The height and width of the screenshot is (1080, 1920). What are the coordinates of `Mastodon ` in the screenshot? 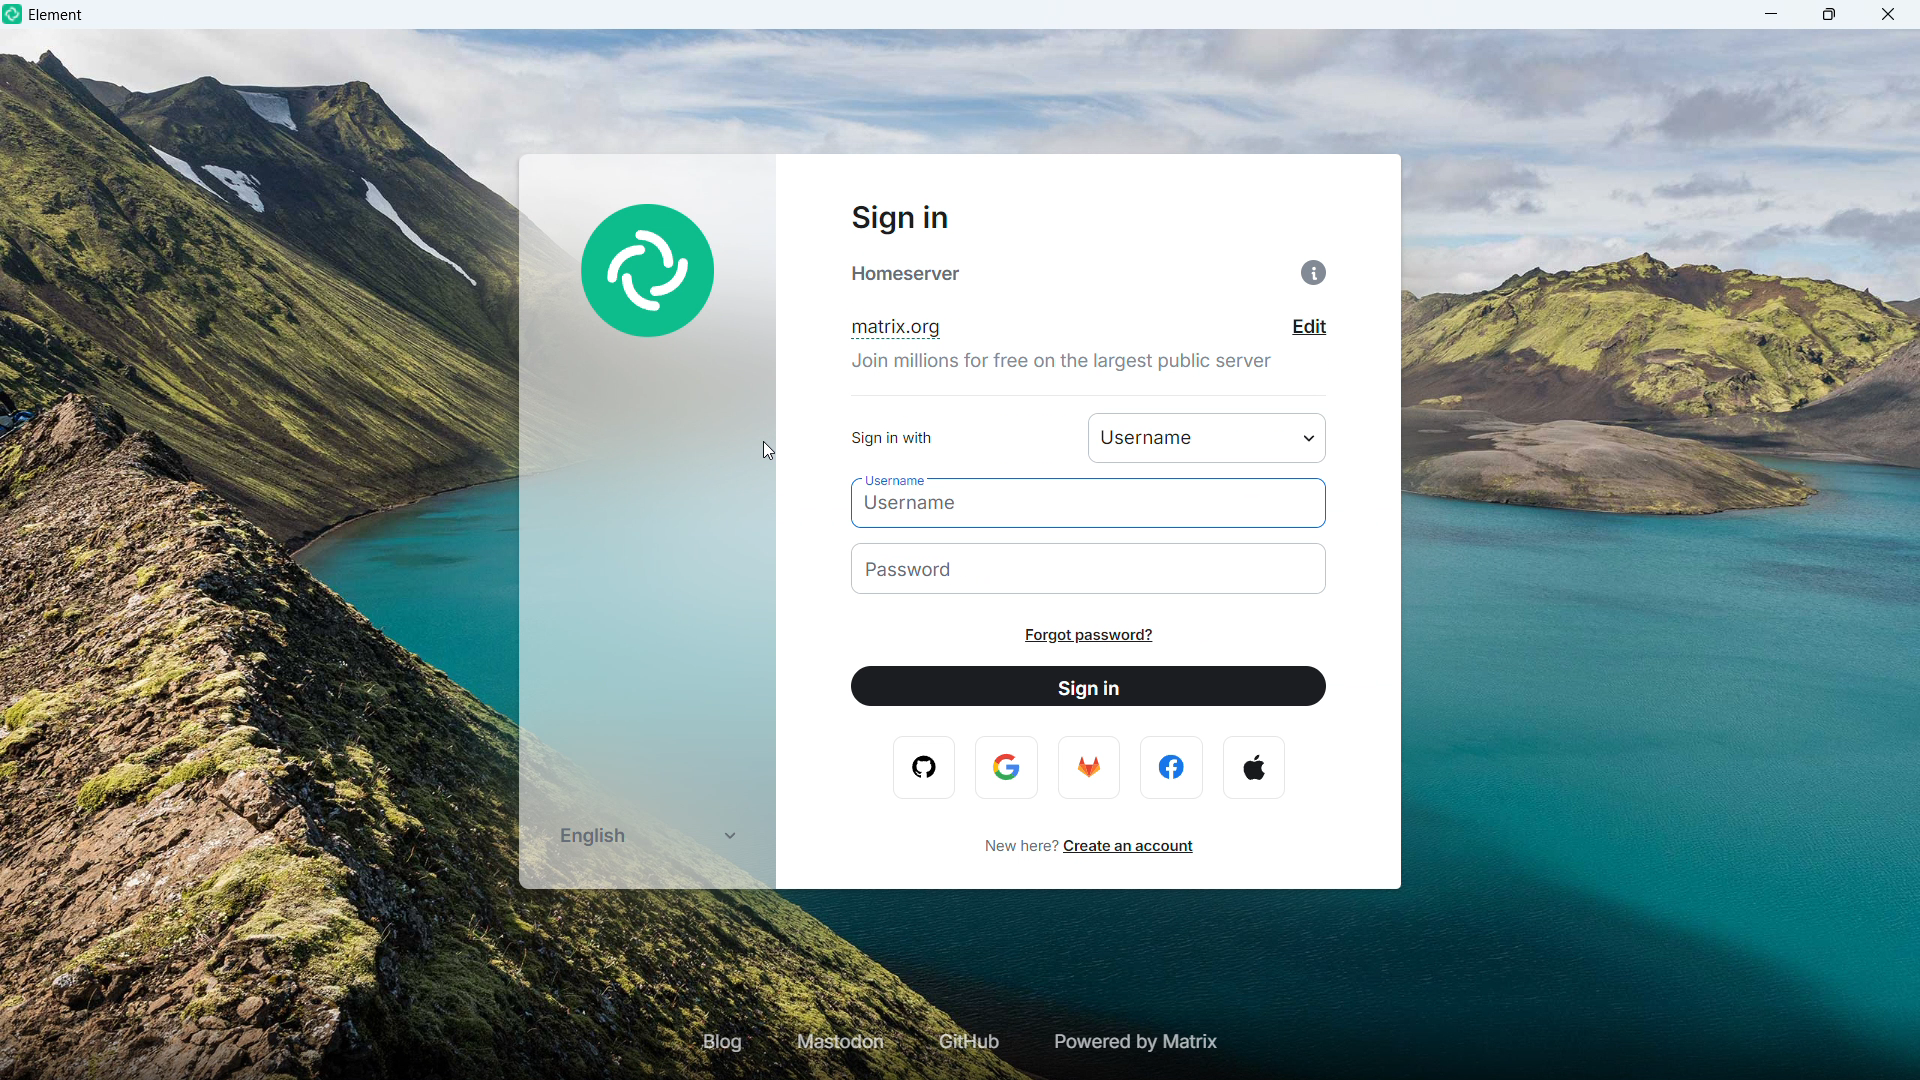 It's located at (842, 1042).